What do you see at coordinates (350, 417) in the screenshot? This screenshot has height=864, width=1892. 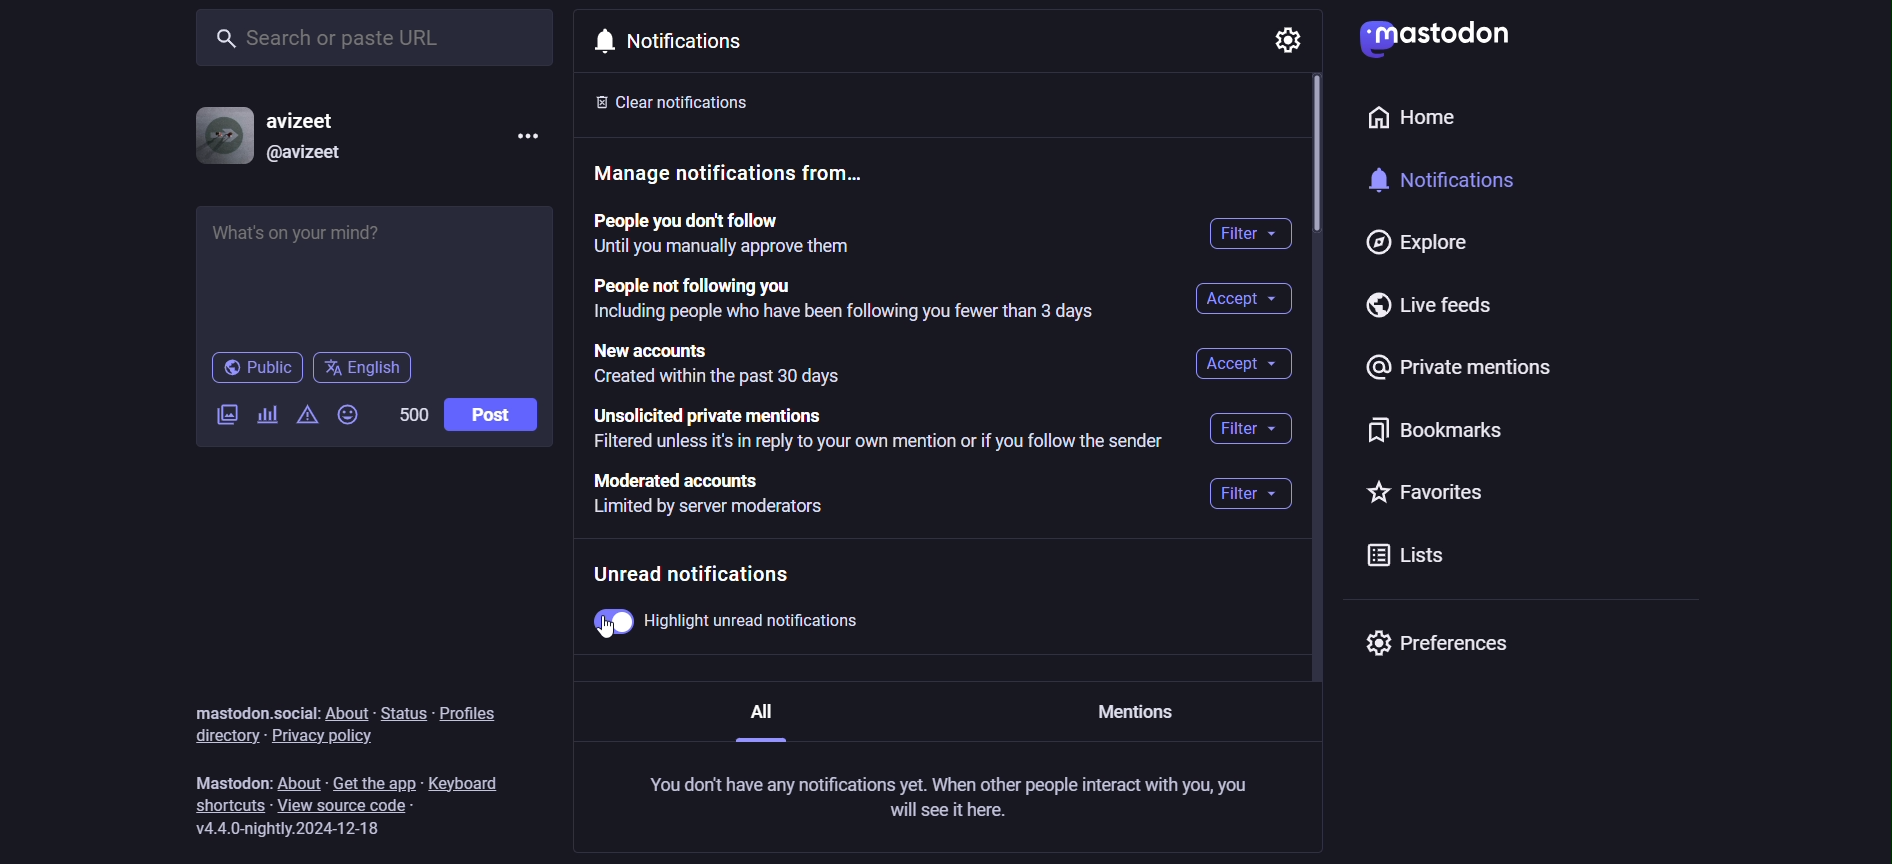 I see `emojis` at bounding box center [350, 417].